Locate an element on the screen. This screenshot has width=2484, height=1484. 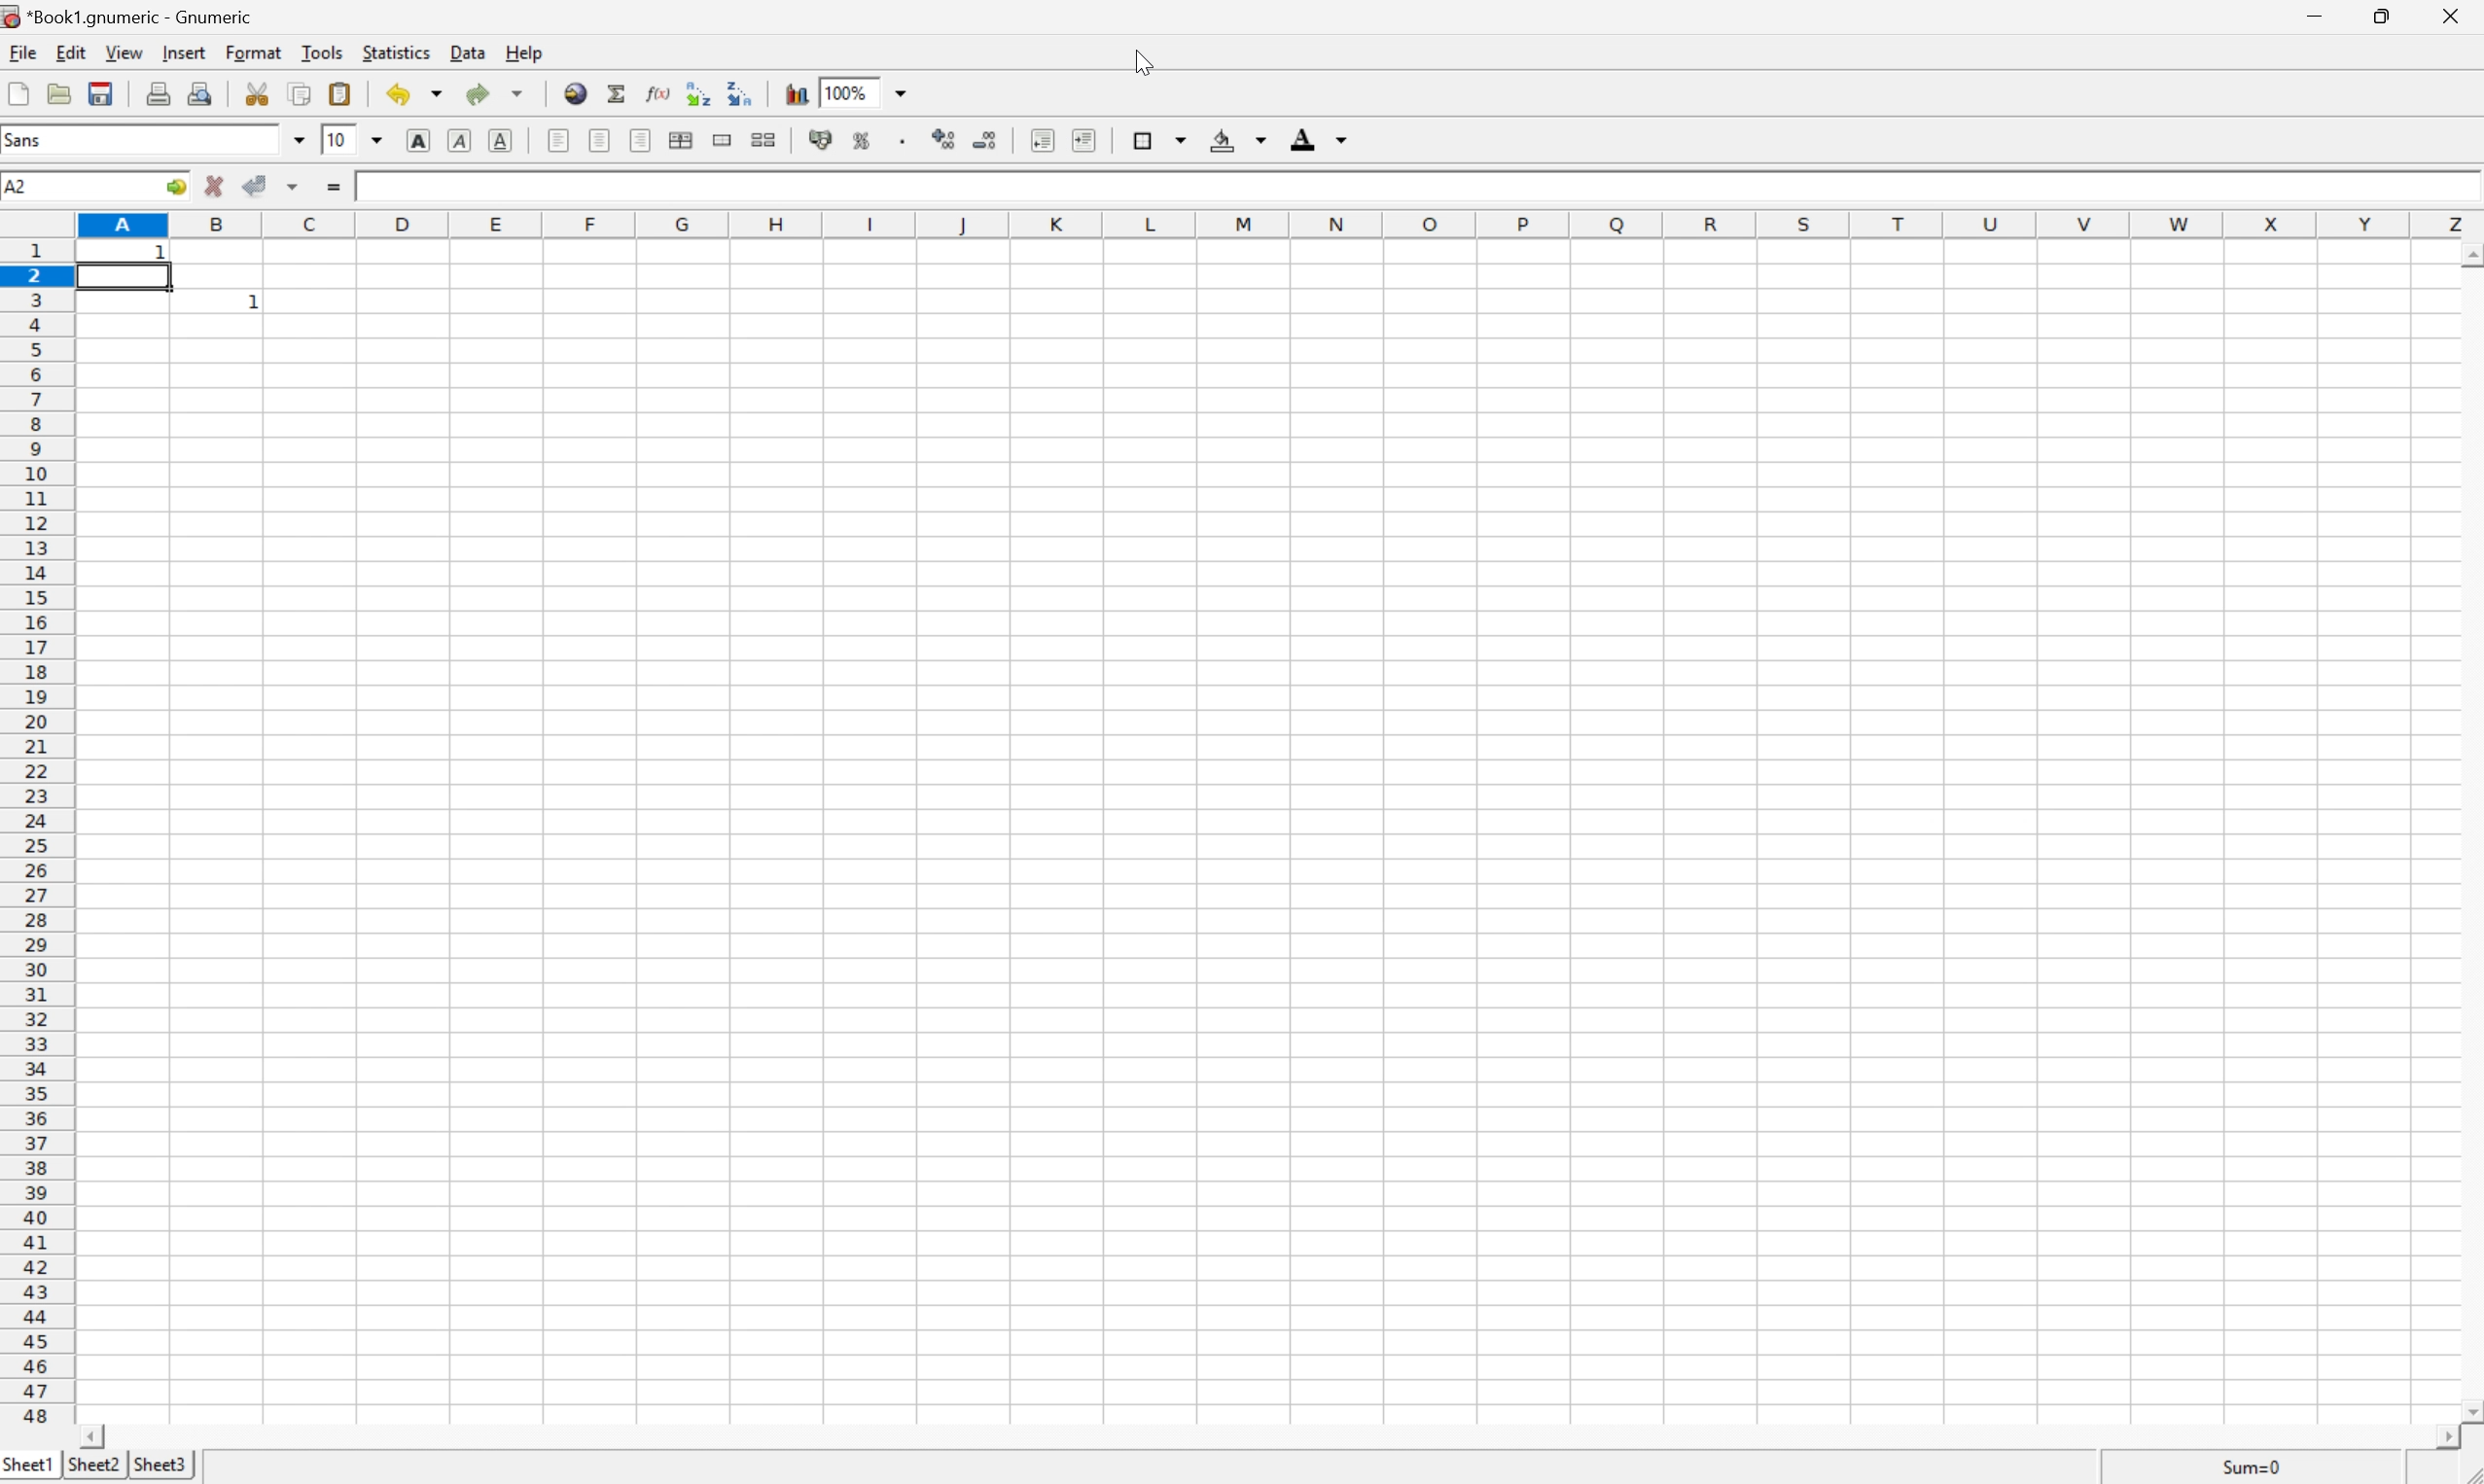
insert chart is located at coordinates (797, 91).